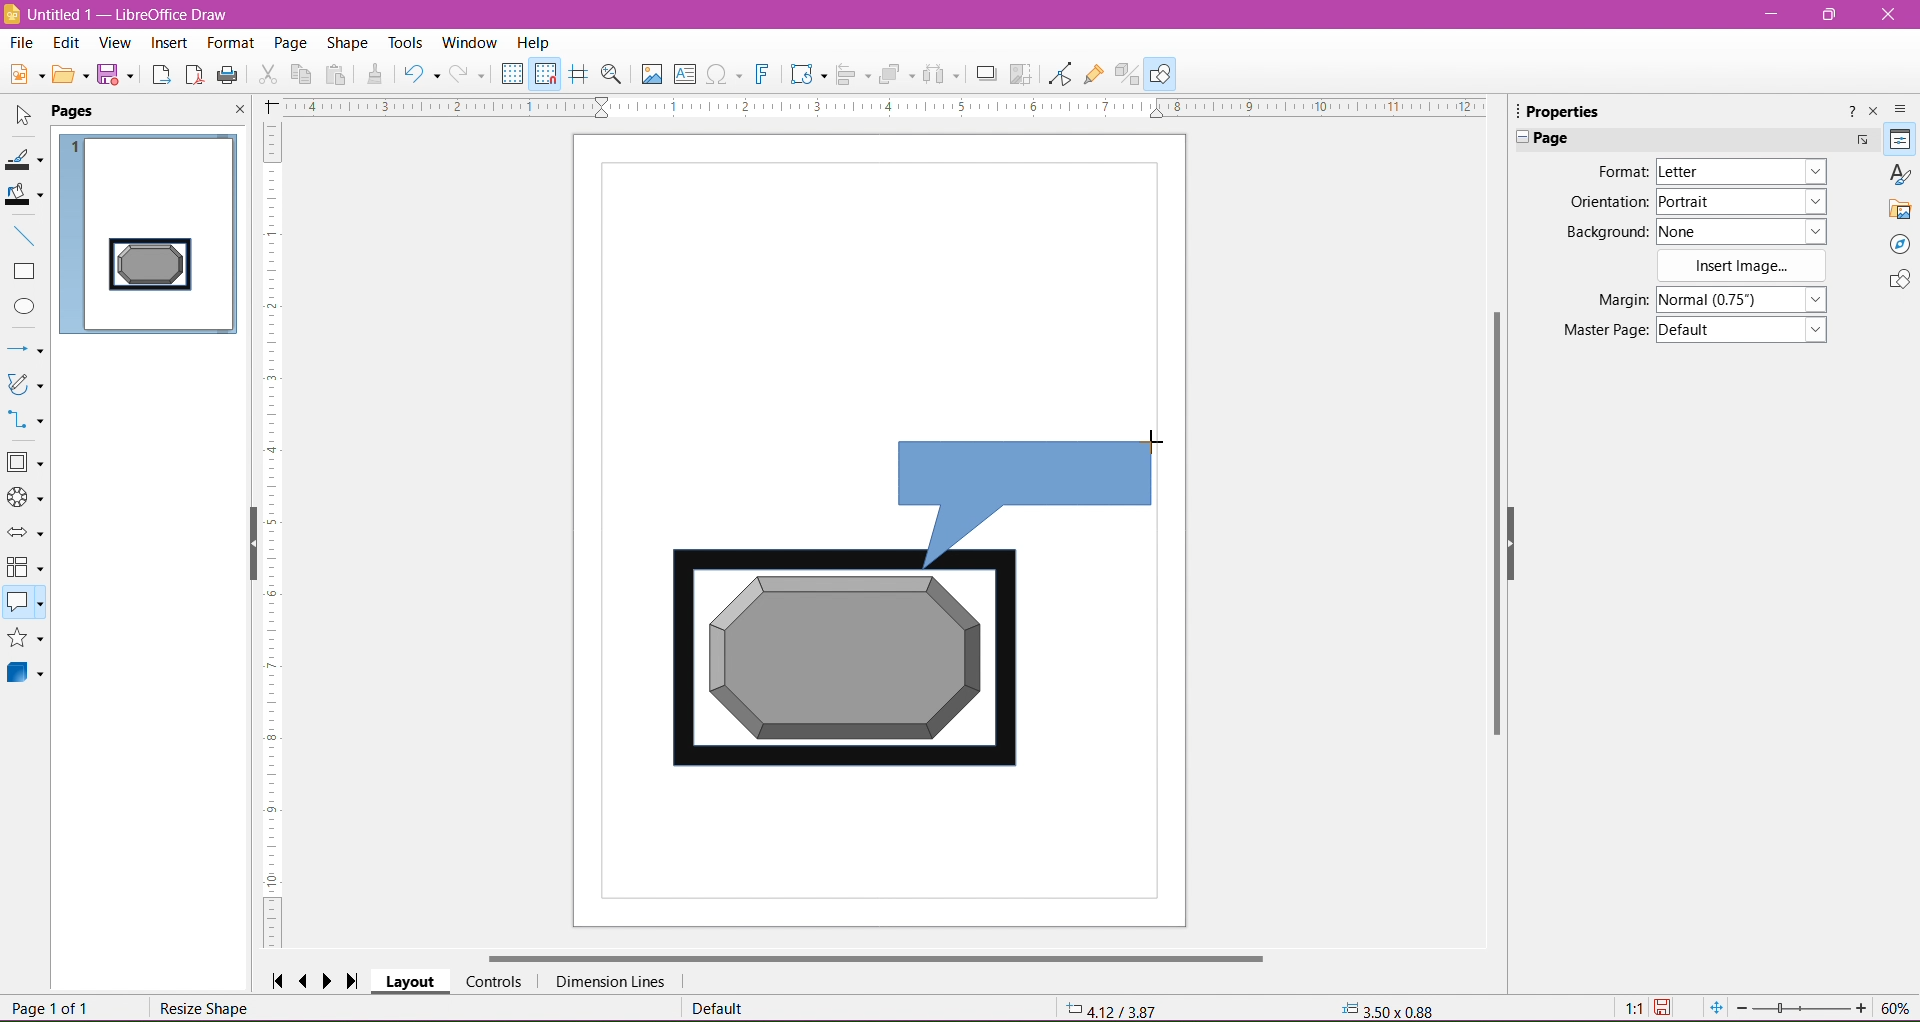 The width and height of the screenshot is (1920, 1022). Describe the element at coordinates (55, 1009) in the screenshot. I see `Page 1 of 1` at that location.